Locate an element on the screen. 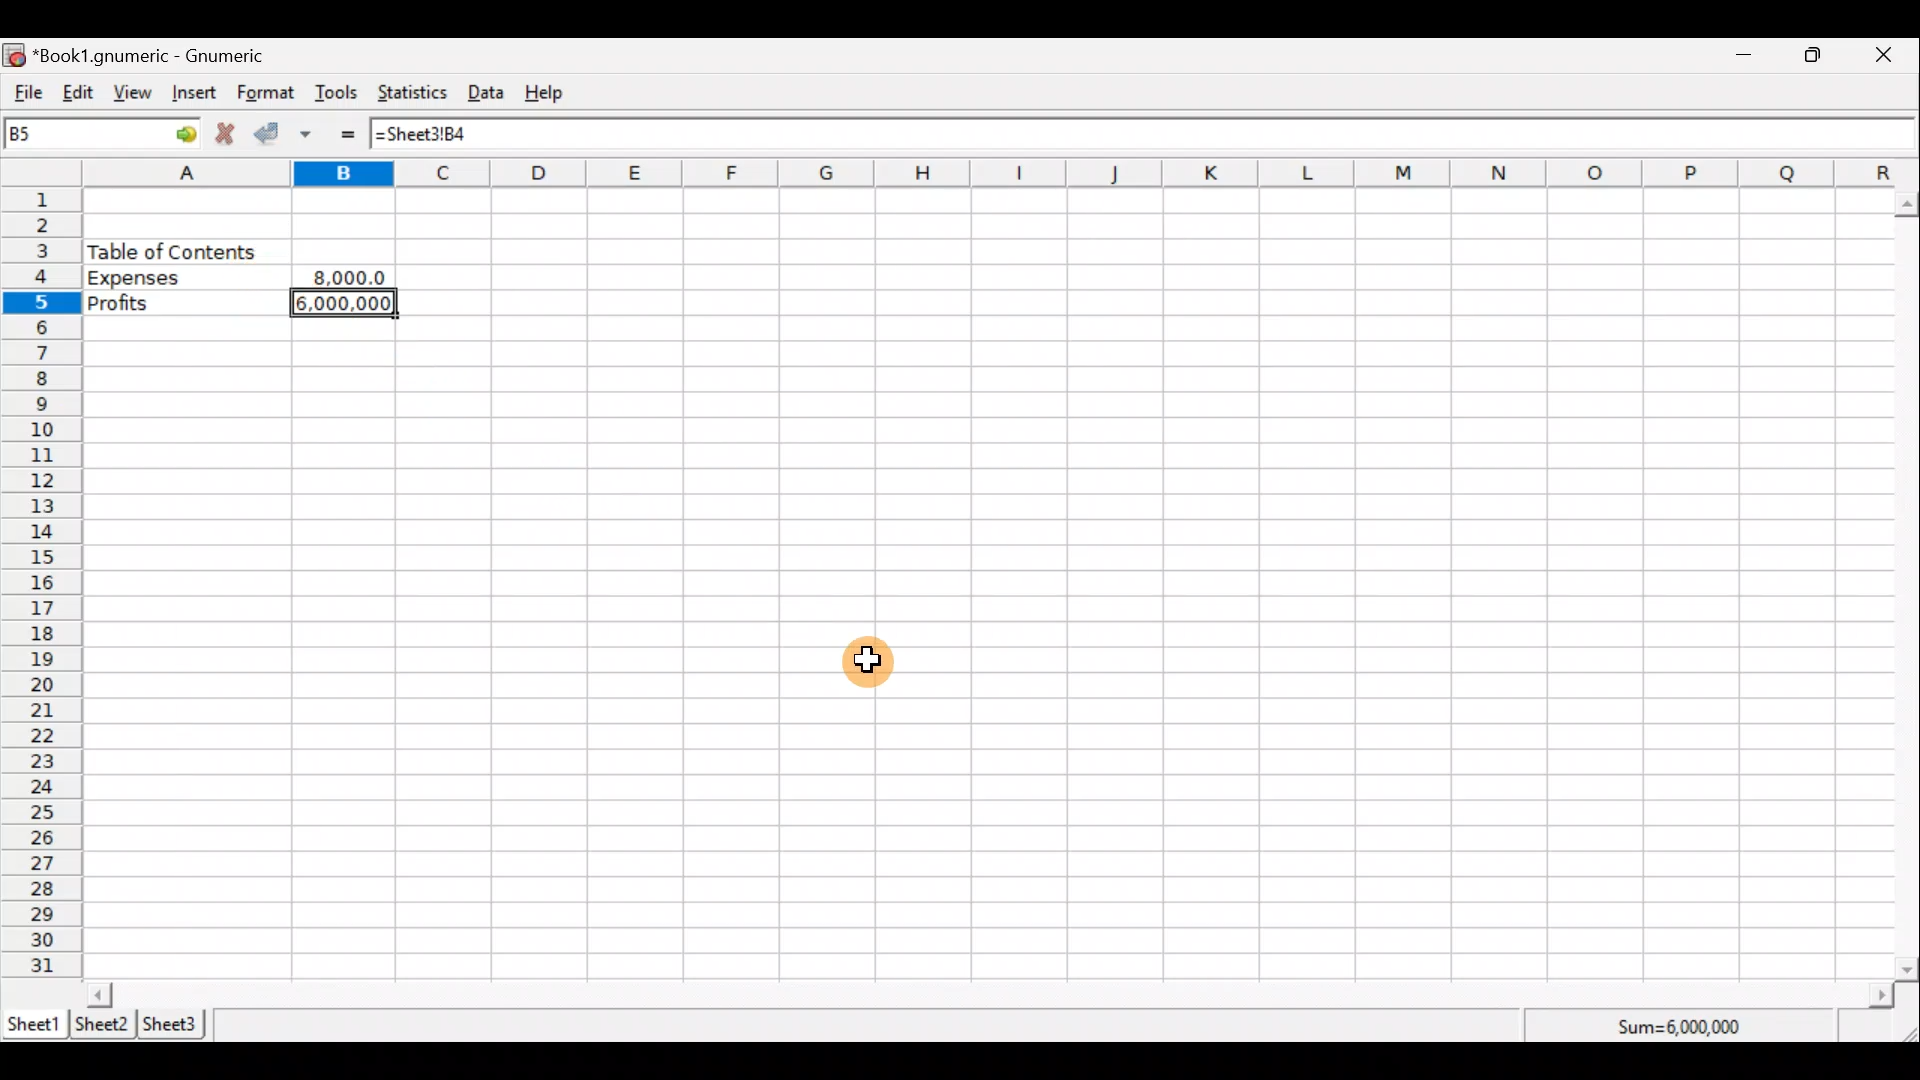 The width and height of the screenshot is (1920, 1080). Accept change is located at coordinates (272, 135).